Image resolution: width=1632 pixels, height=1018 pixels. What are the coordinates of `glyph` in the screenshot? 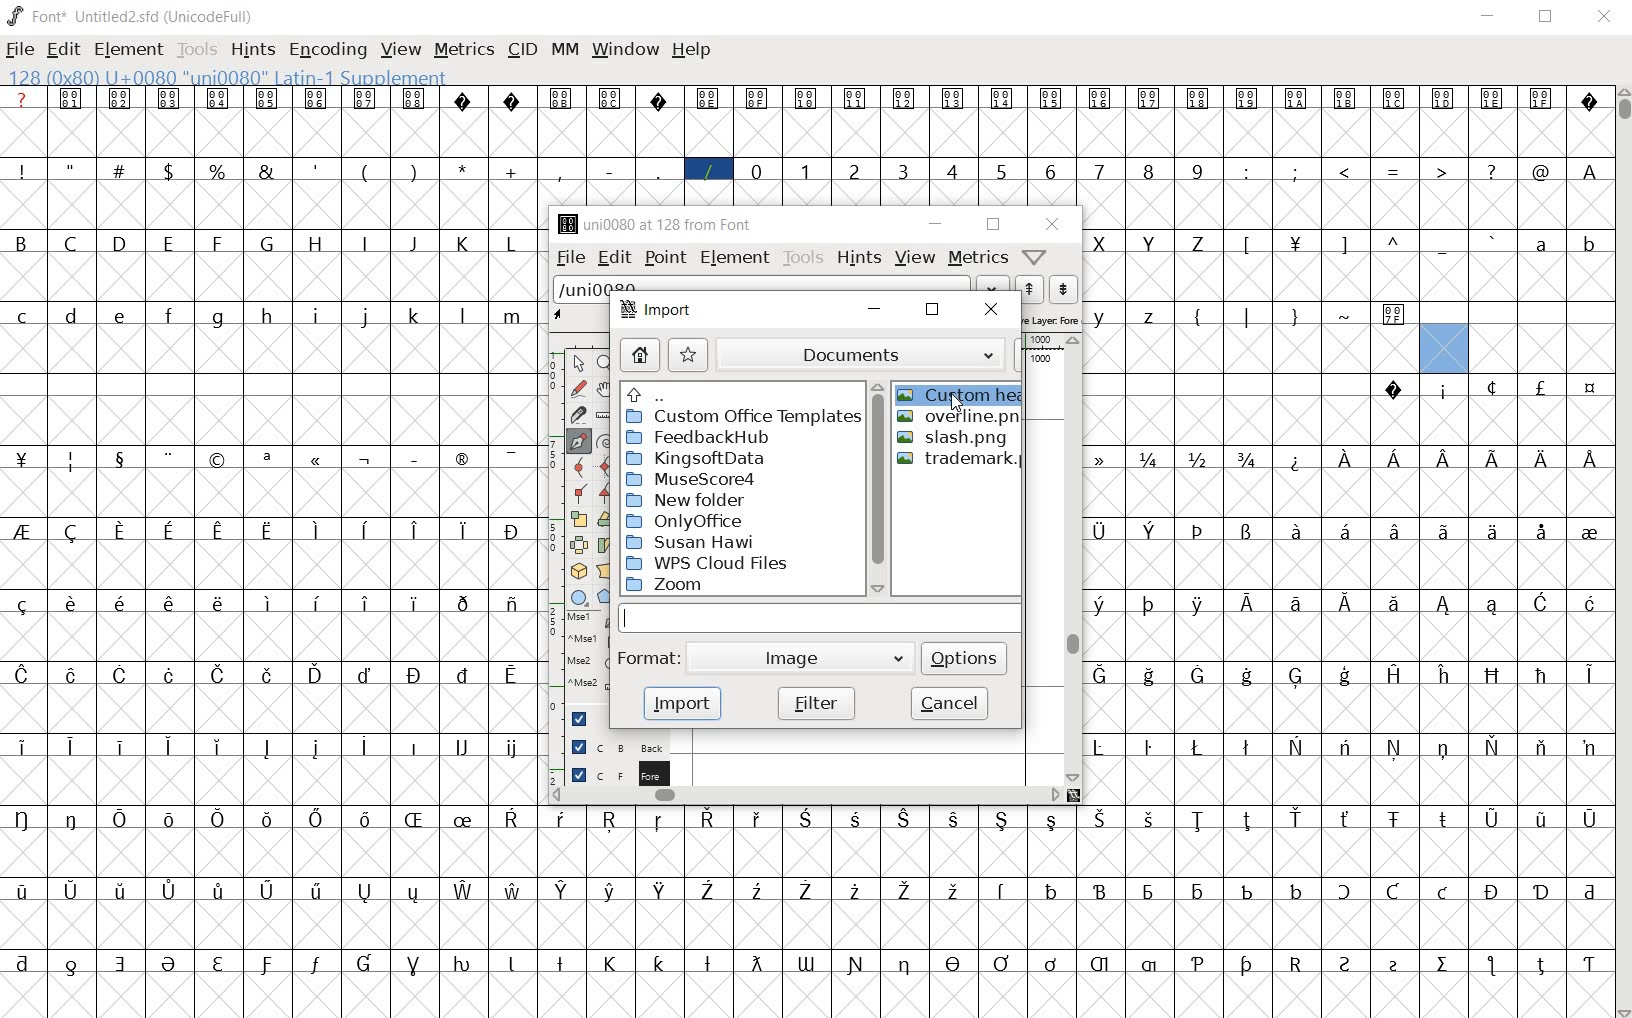 It's located at (1297, 530).